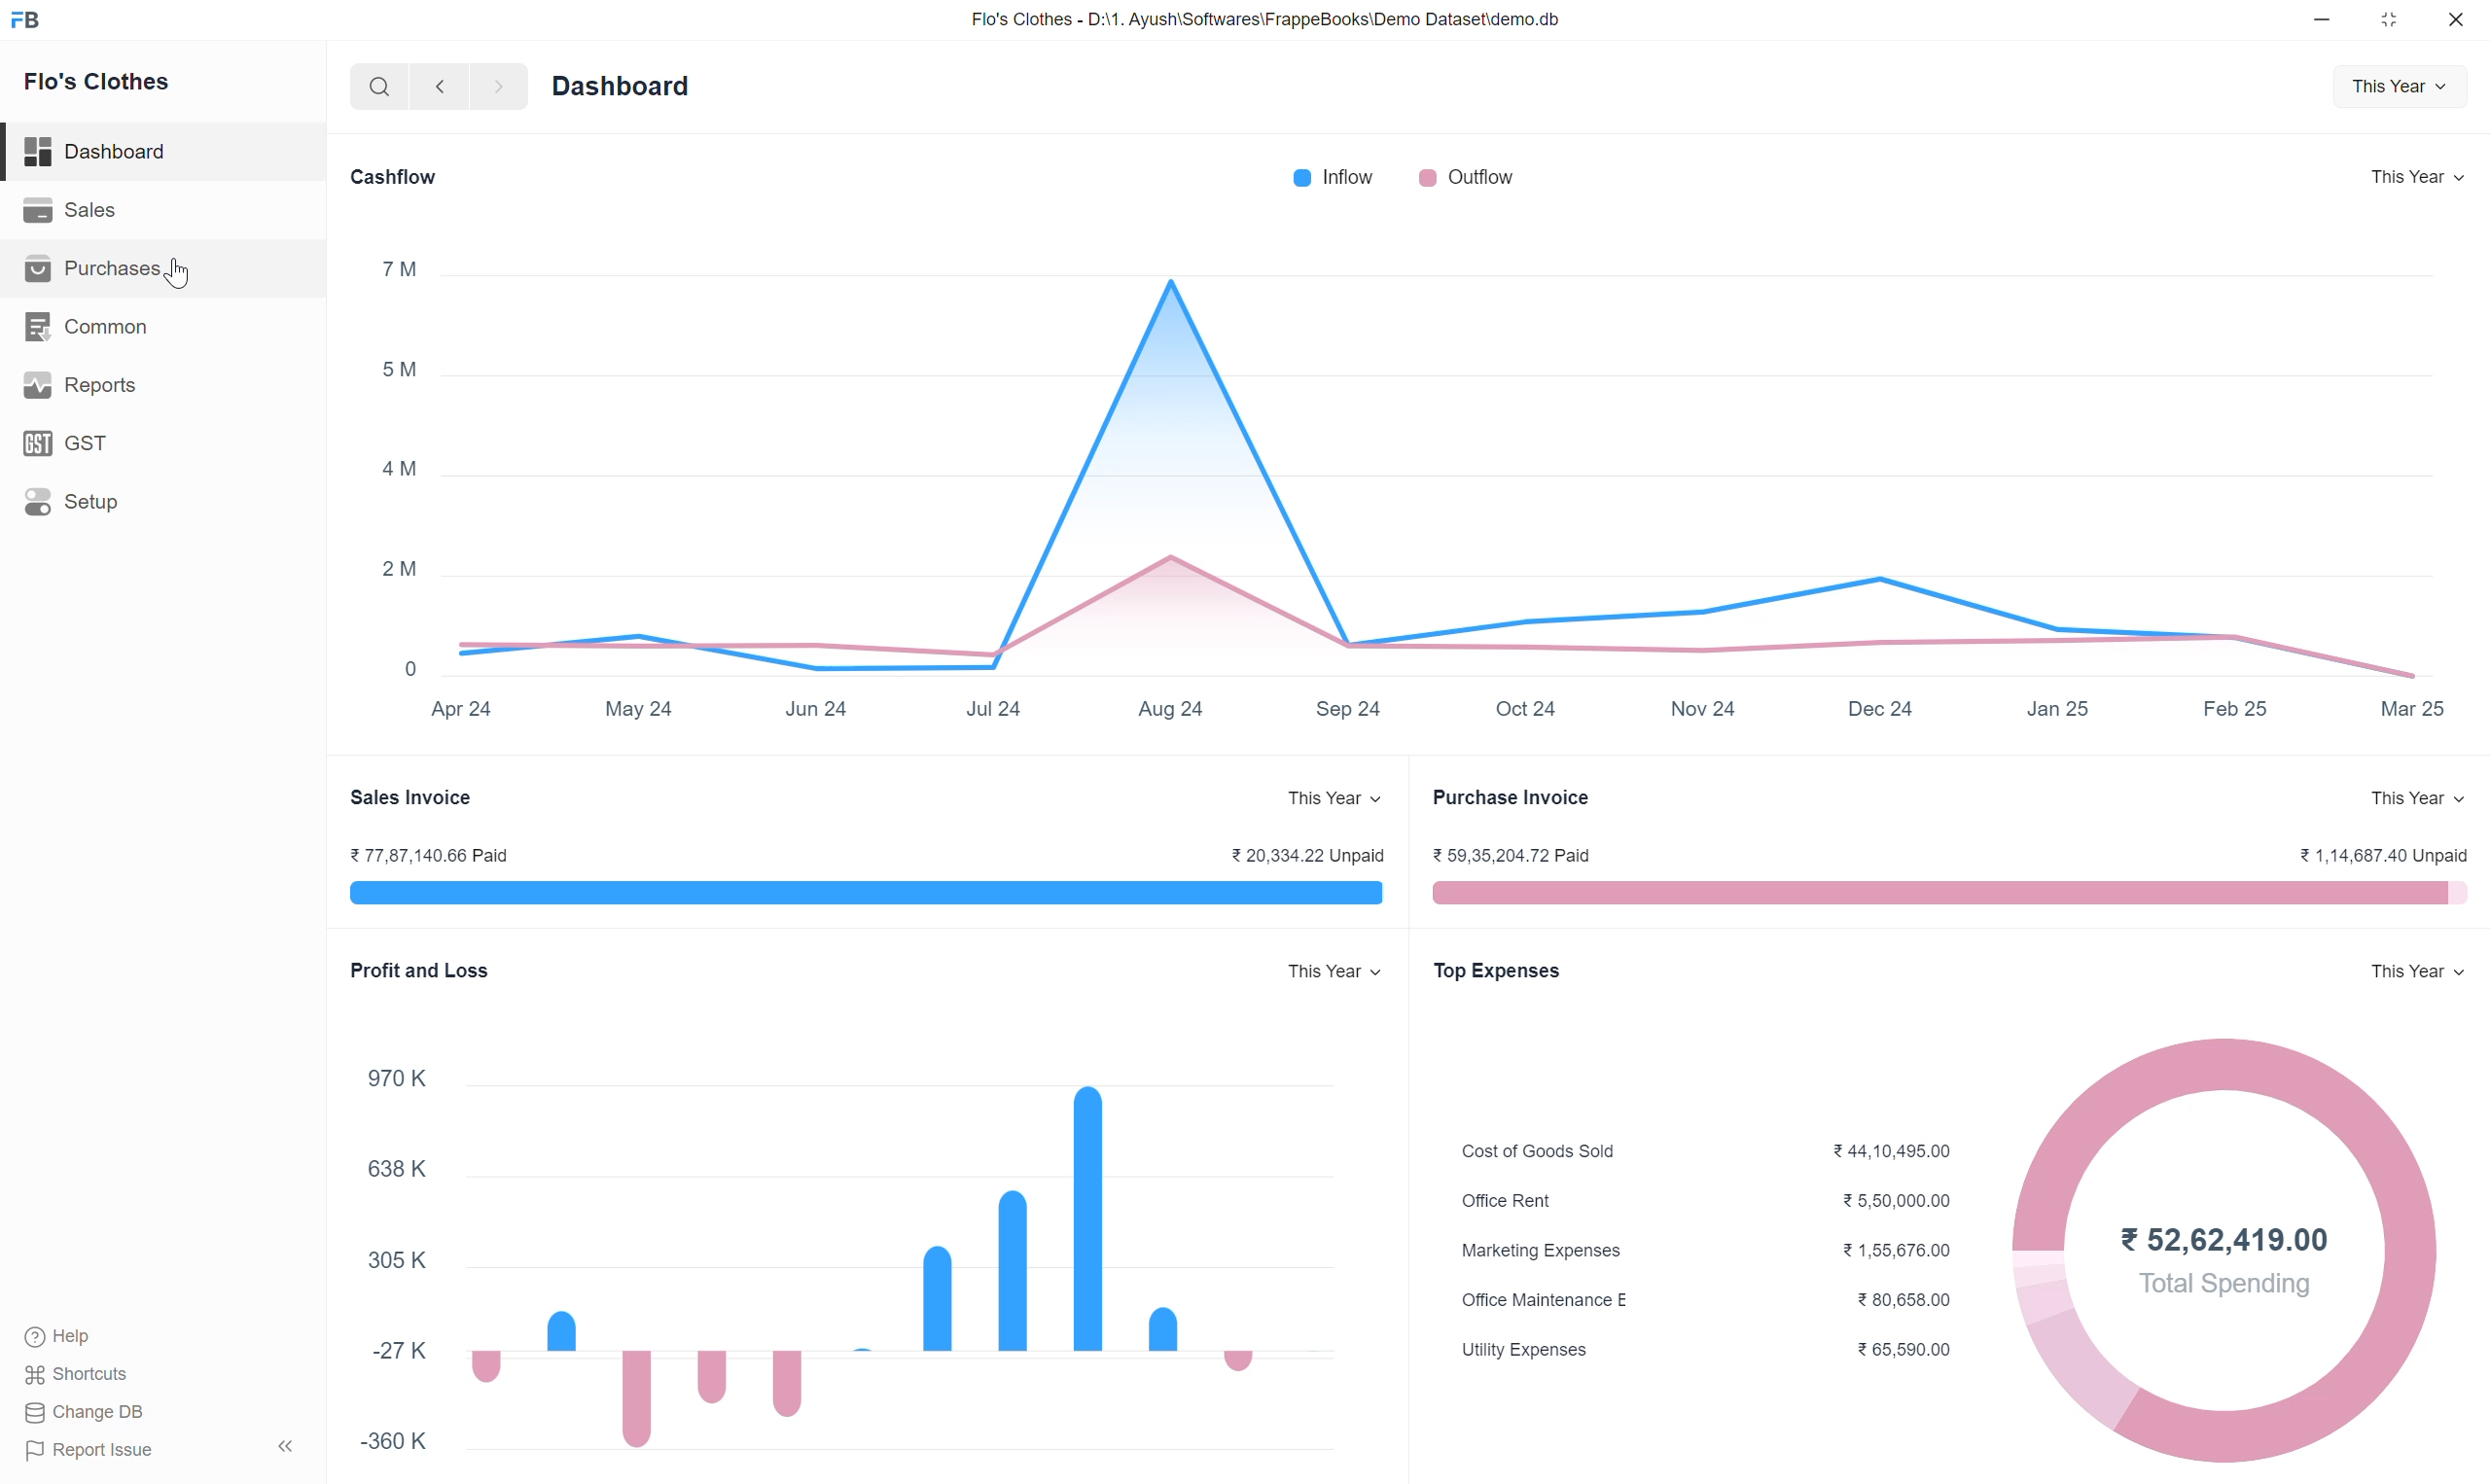 The image size is (2490, 1484). I want to click on nov 24, so click(1701, 716).